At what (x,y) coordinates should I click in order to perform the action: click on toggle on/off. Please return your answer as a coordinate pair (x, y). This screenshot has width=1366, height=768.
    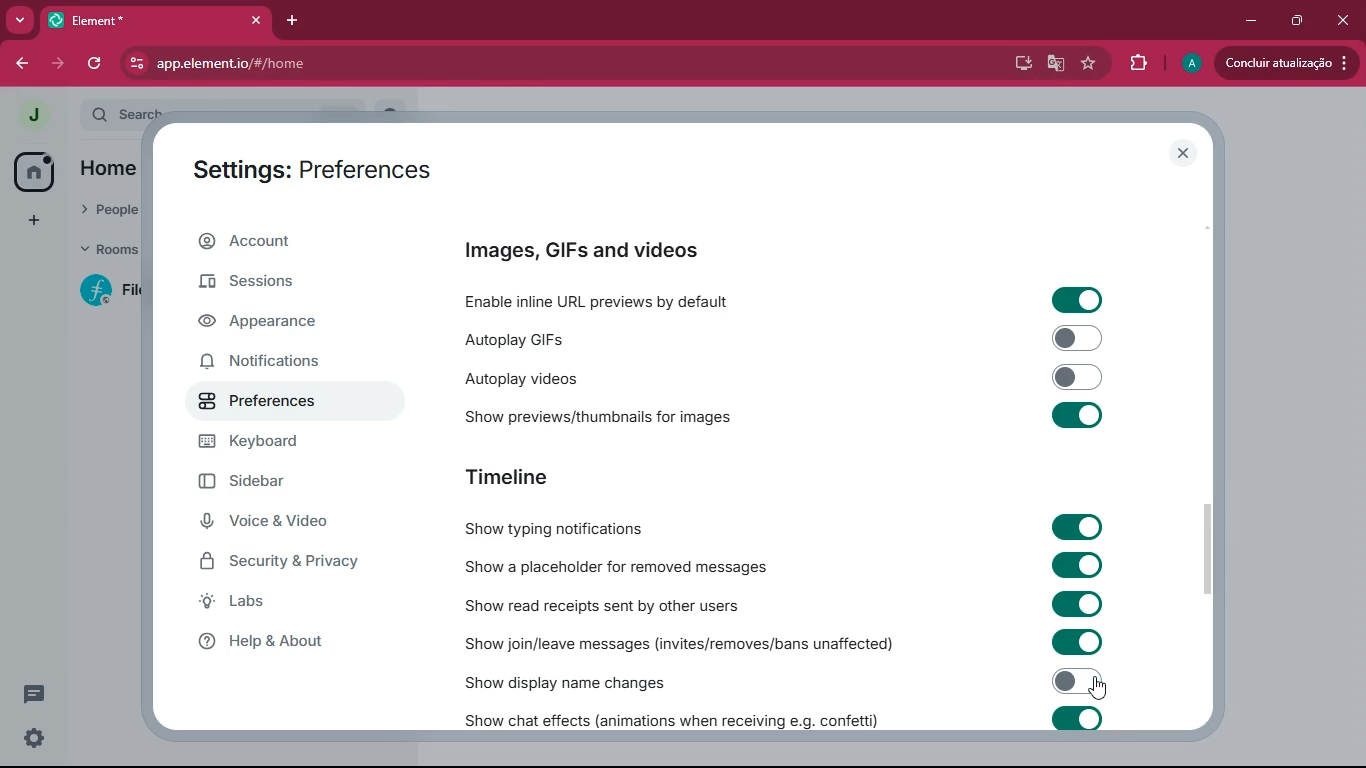
    Looking at the image, I should click on (1077, 338).